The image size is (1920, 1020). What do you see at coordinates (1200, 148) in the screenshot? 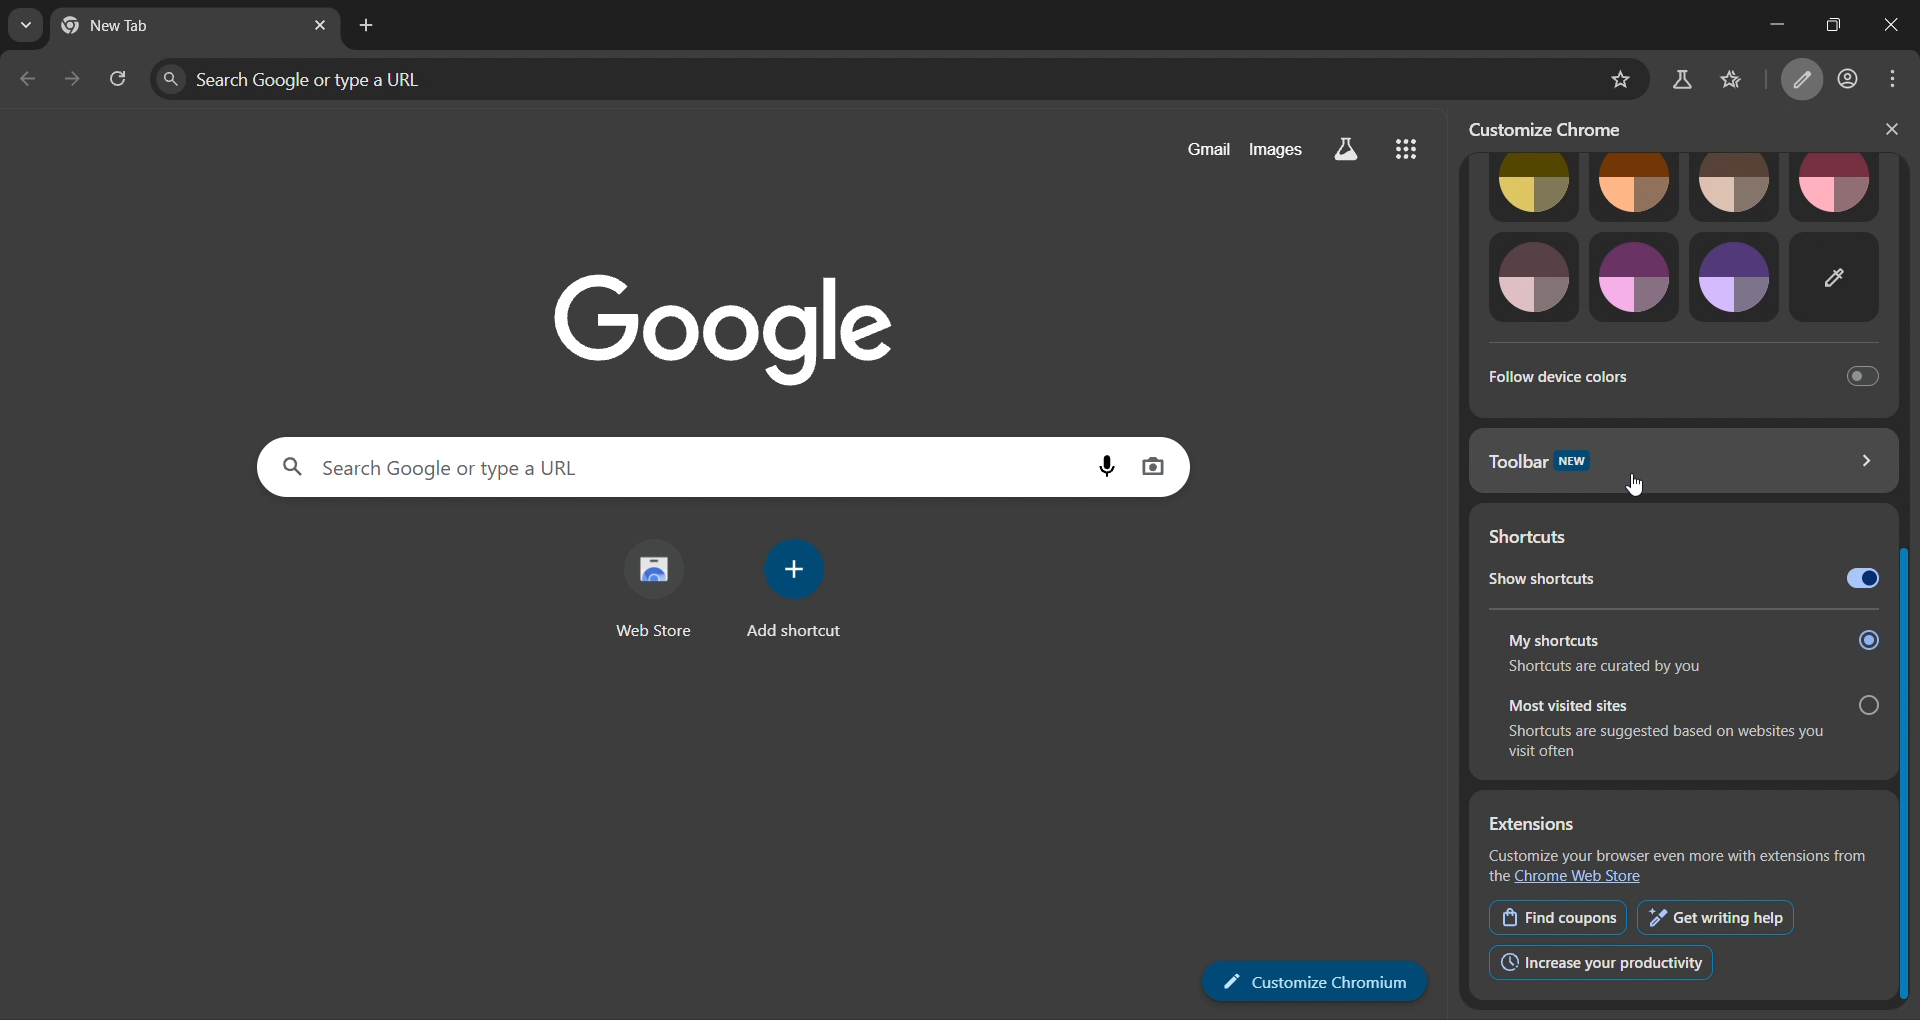
I see `gmail` at bounding box center [1200, 148].